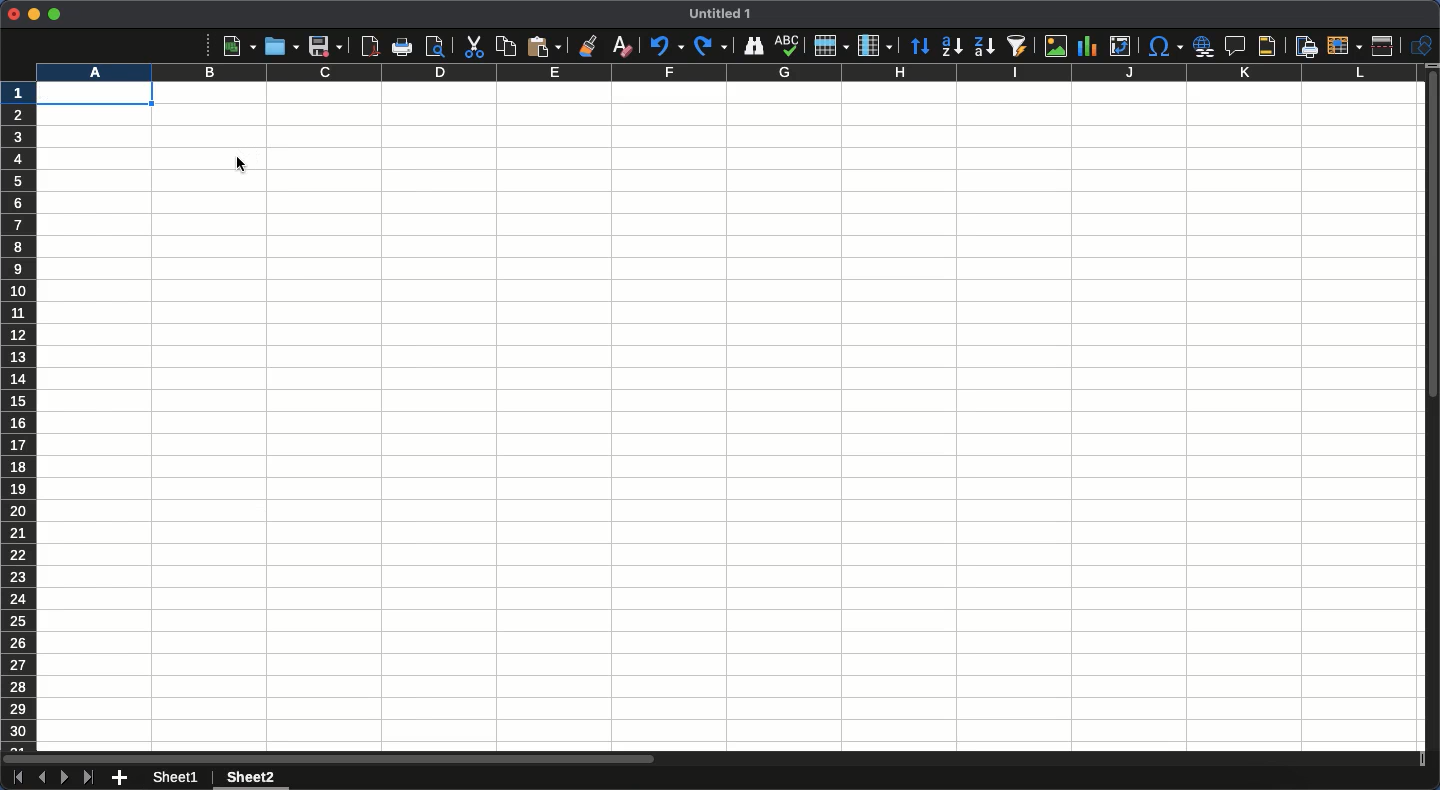 Image resolution: width=1440 pixels, height=790 pixels. Describe the element at coordinates (921, 48) in the screenshot. I see `Sort` at that location.